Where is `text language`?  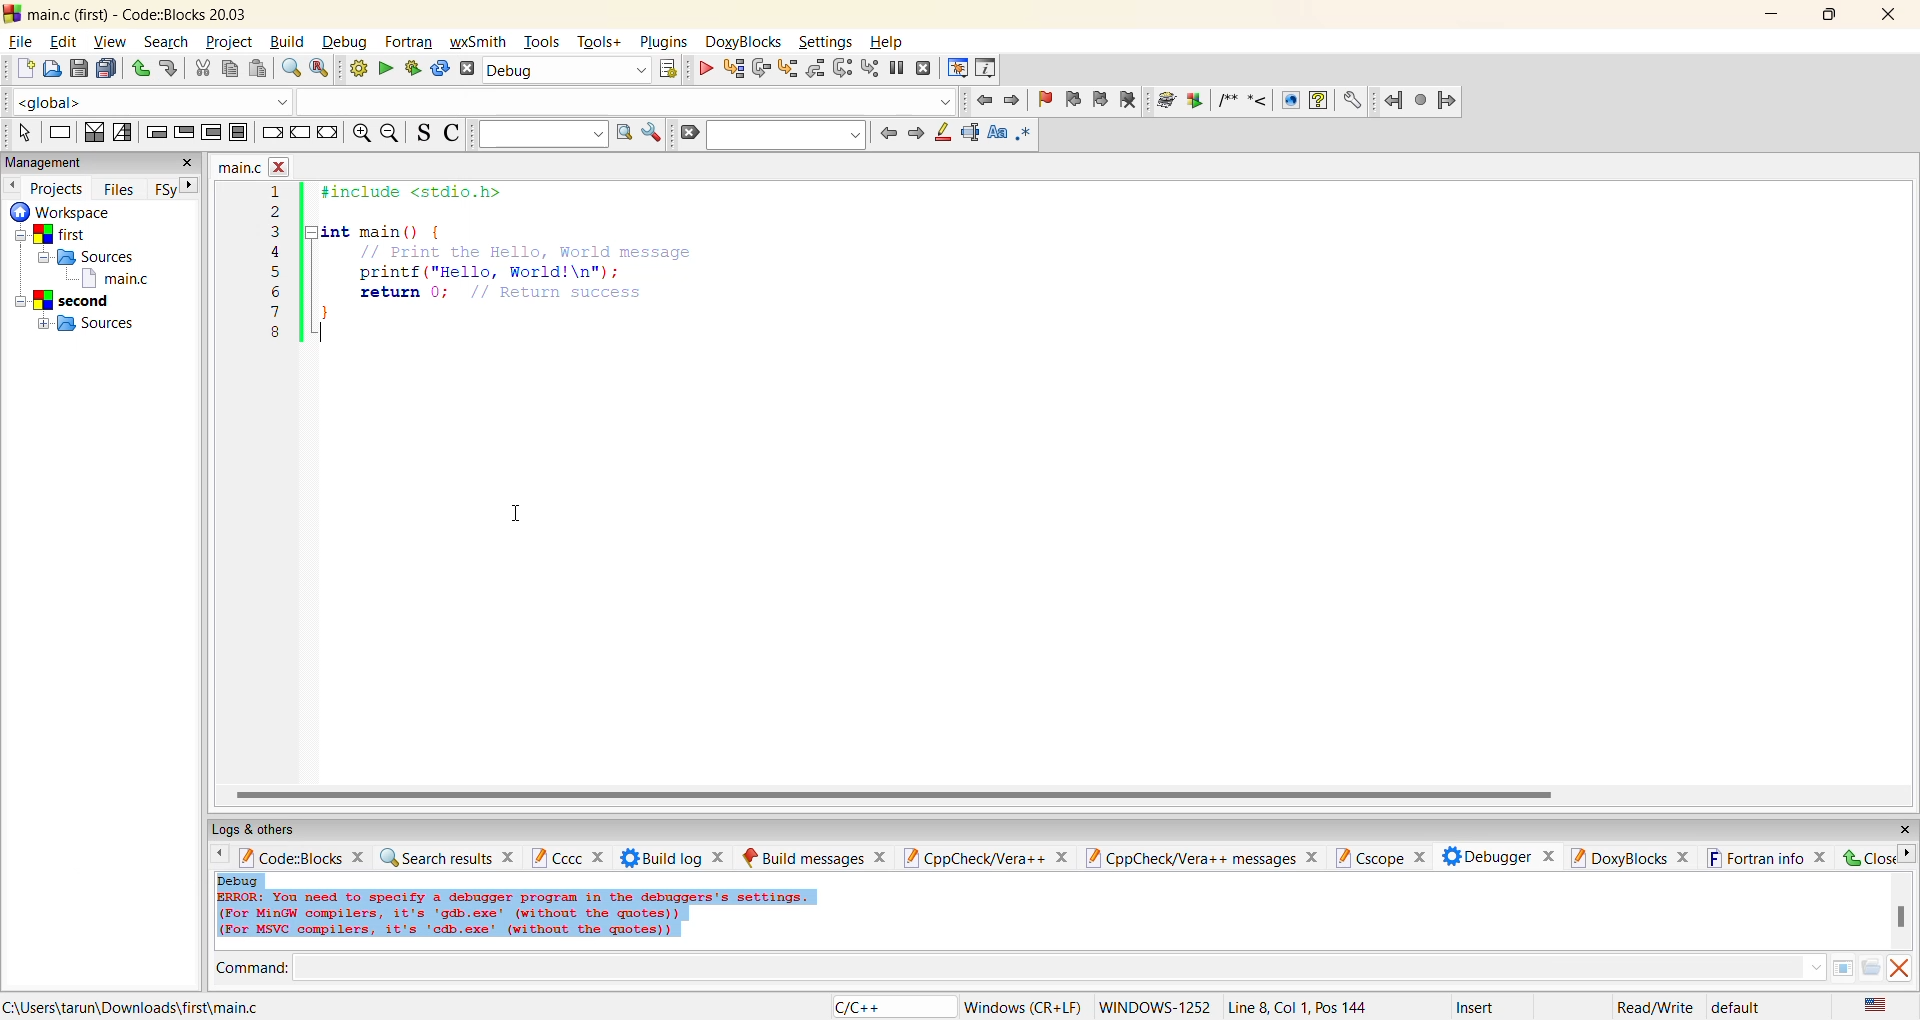
text language is located at coordinates (1879, 1006).